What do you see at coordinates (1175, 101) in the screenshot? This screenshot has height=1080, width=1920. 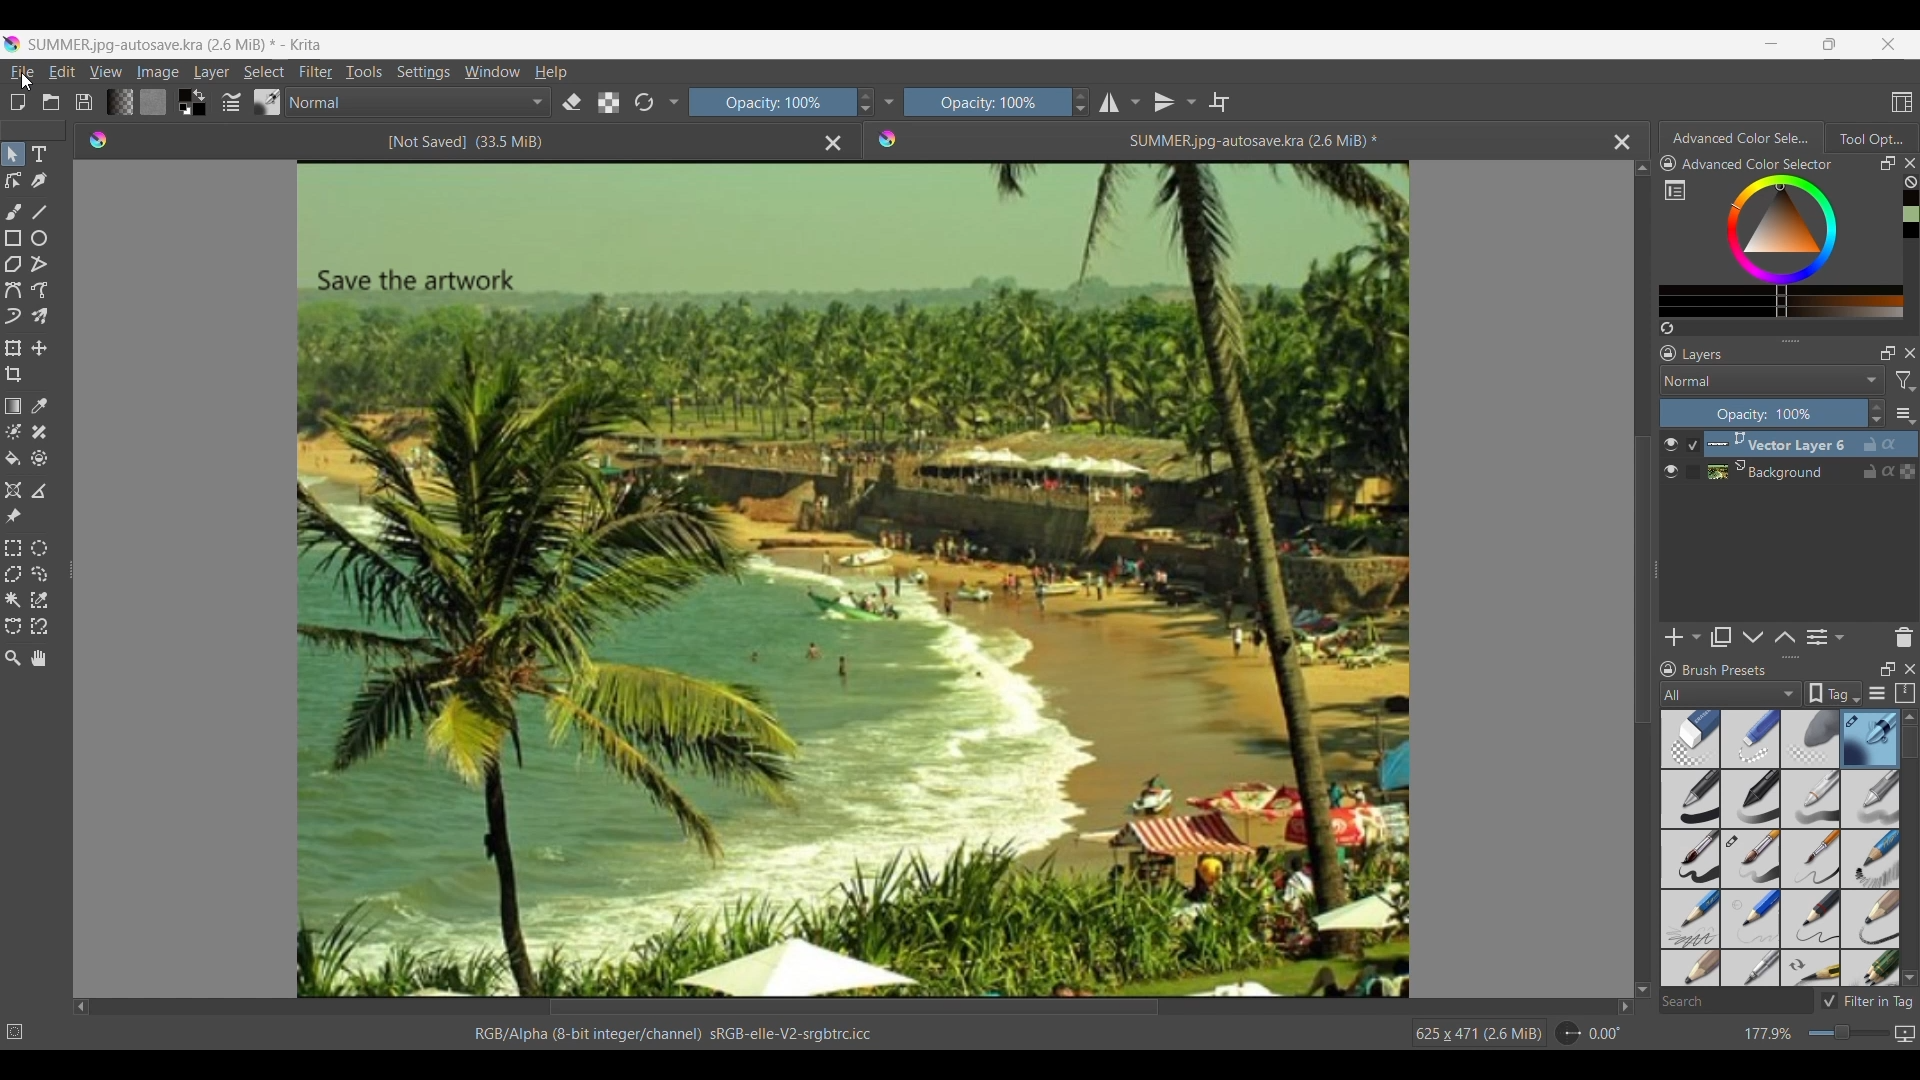 I see `Vertical mirror tool and options` at bounding box center [1175, 101].